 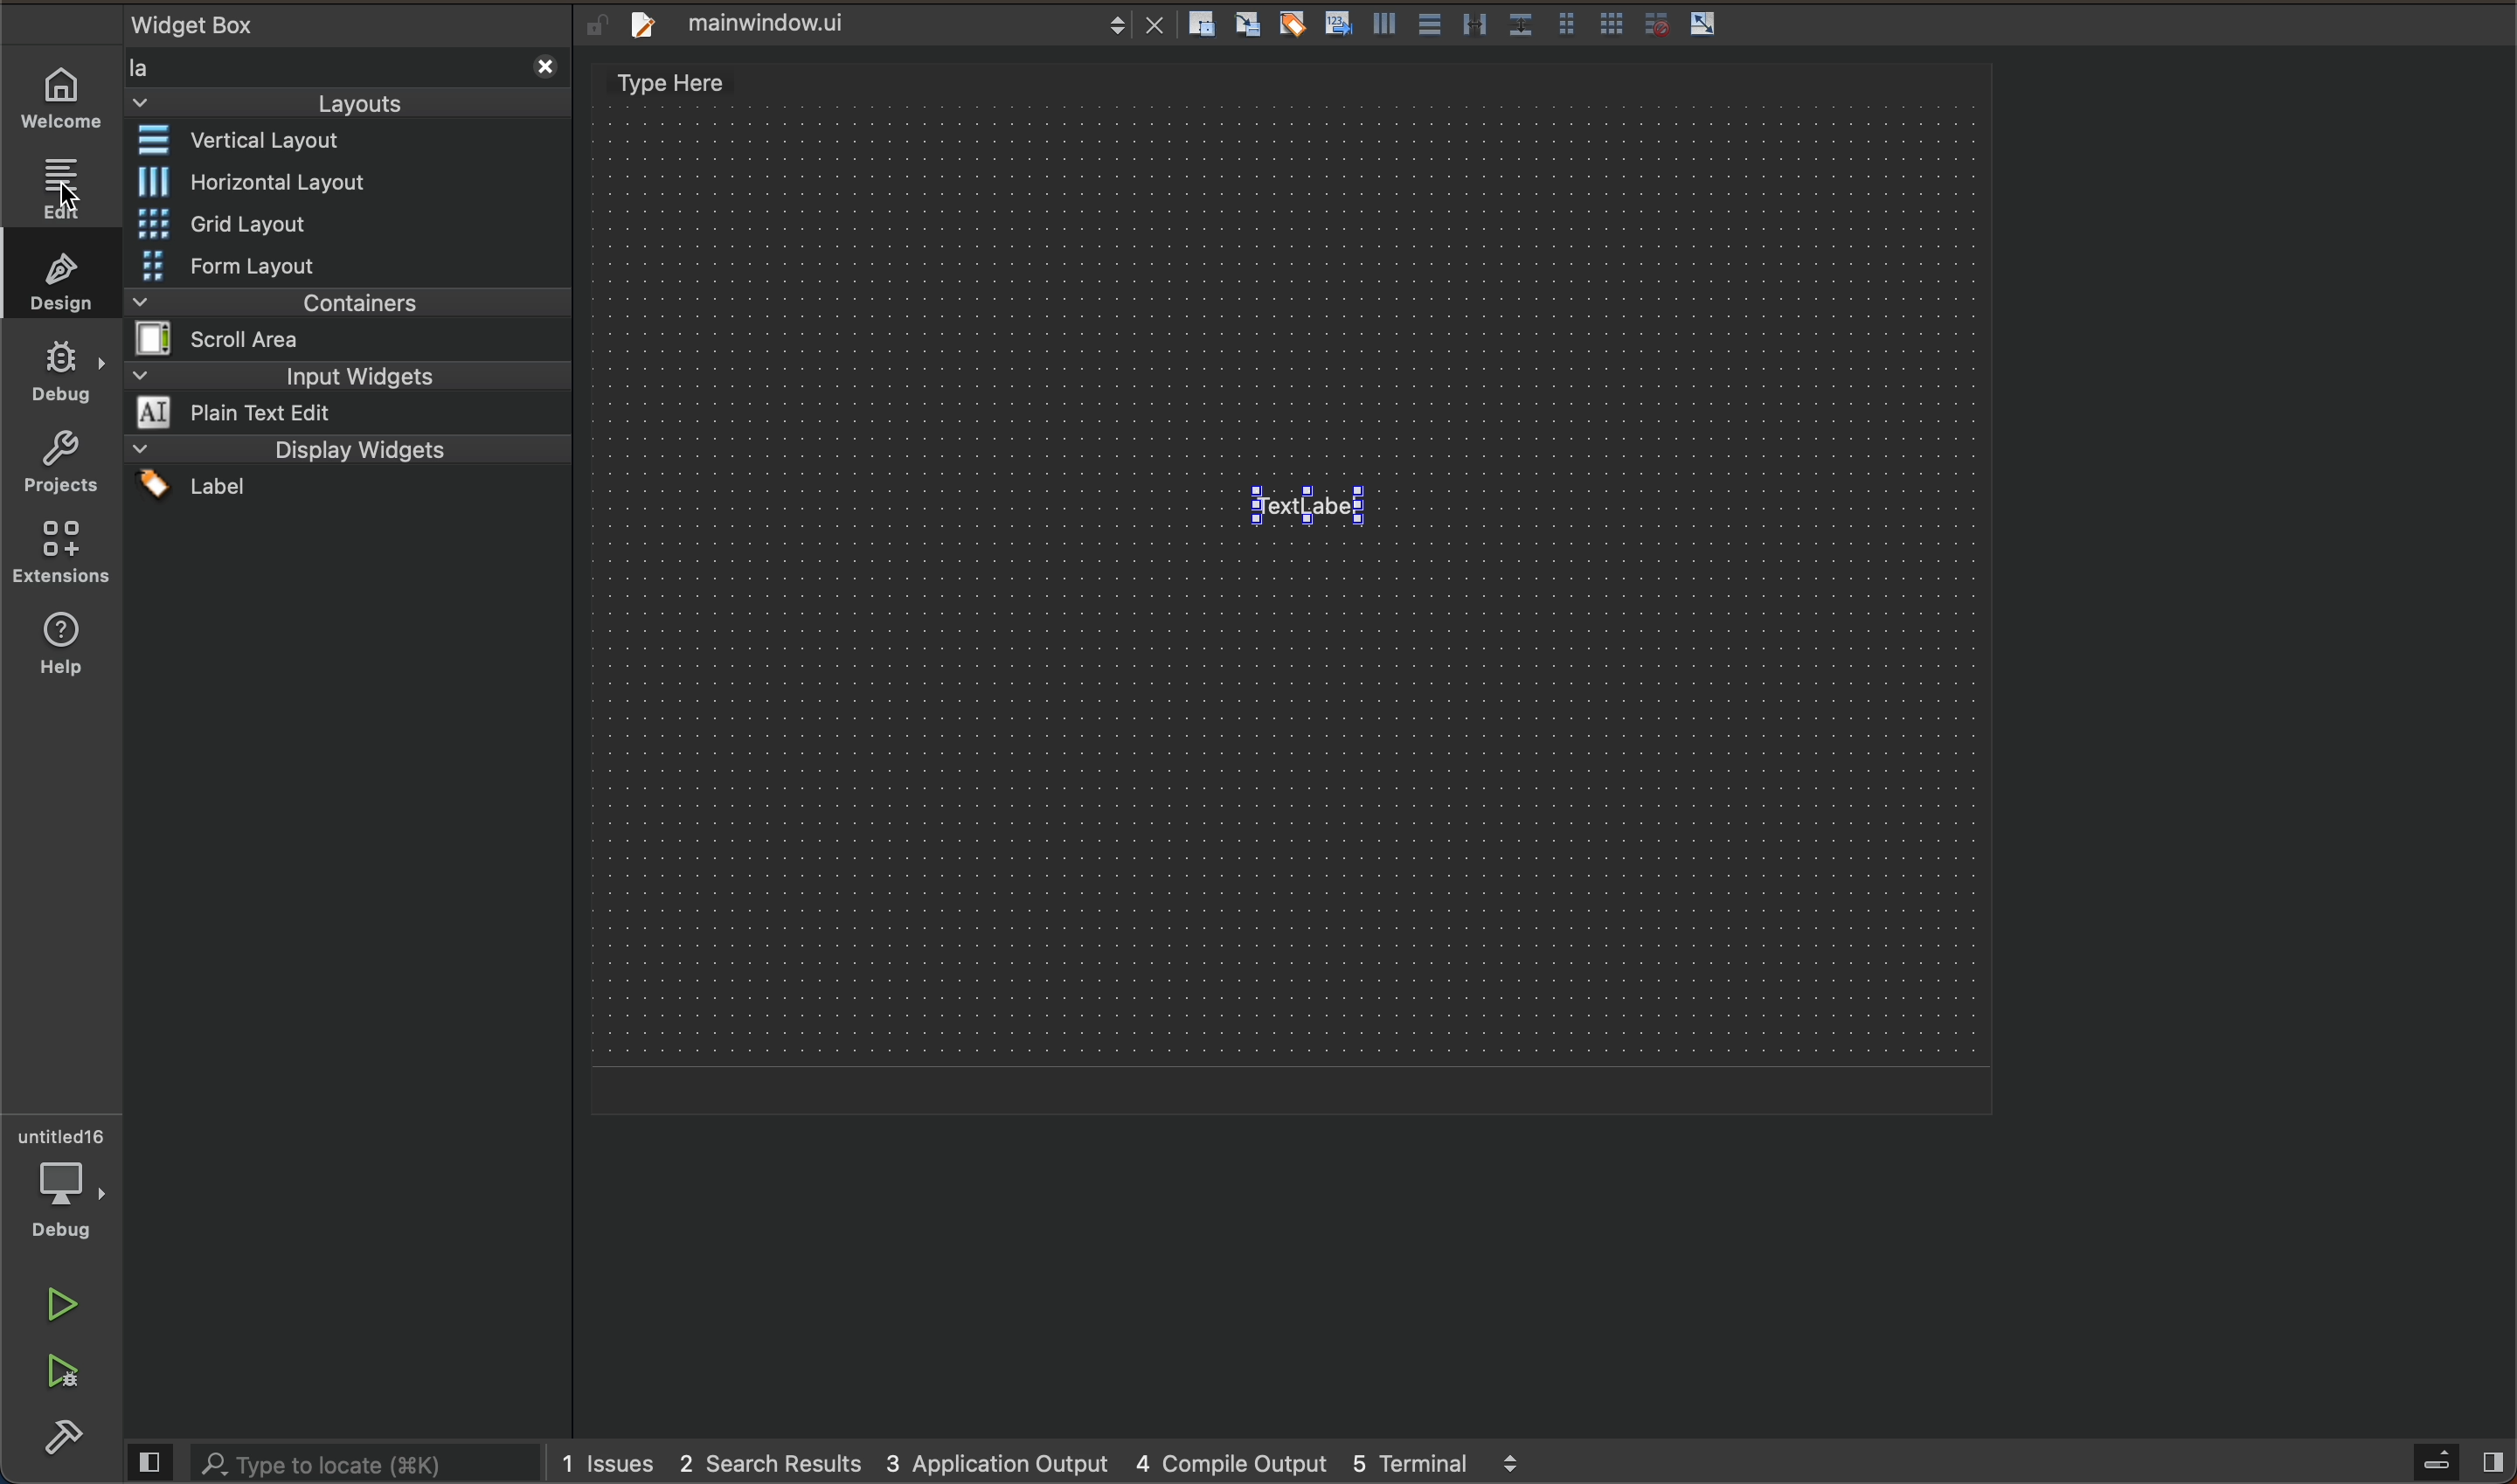 What do you see at coordinates (64, 202) in the screenshot?
I see `cursor` at bounding box center [64, 202].